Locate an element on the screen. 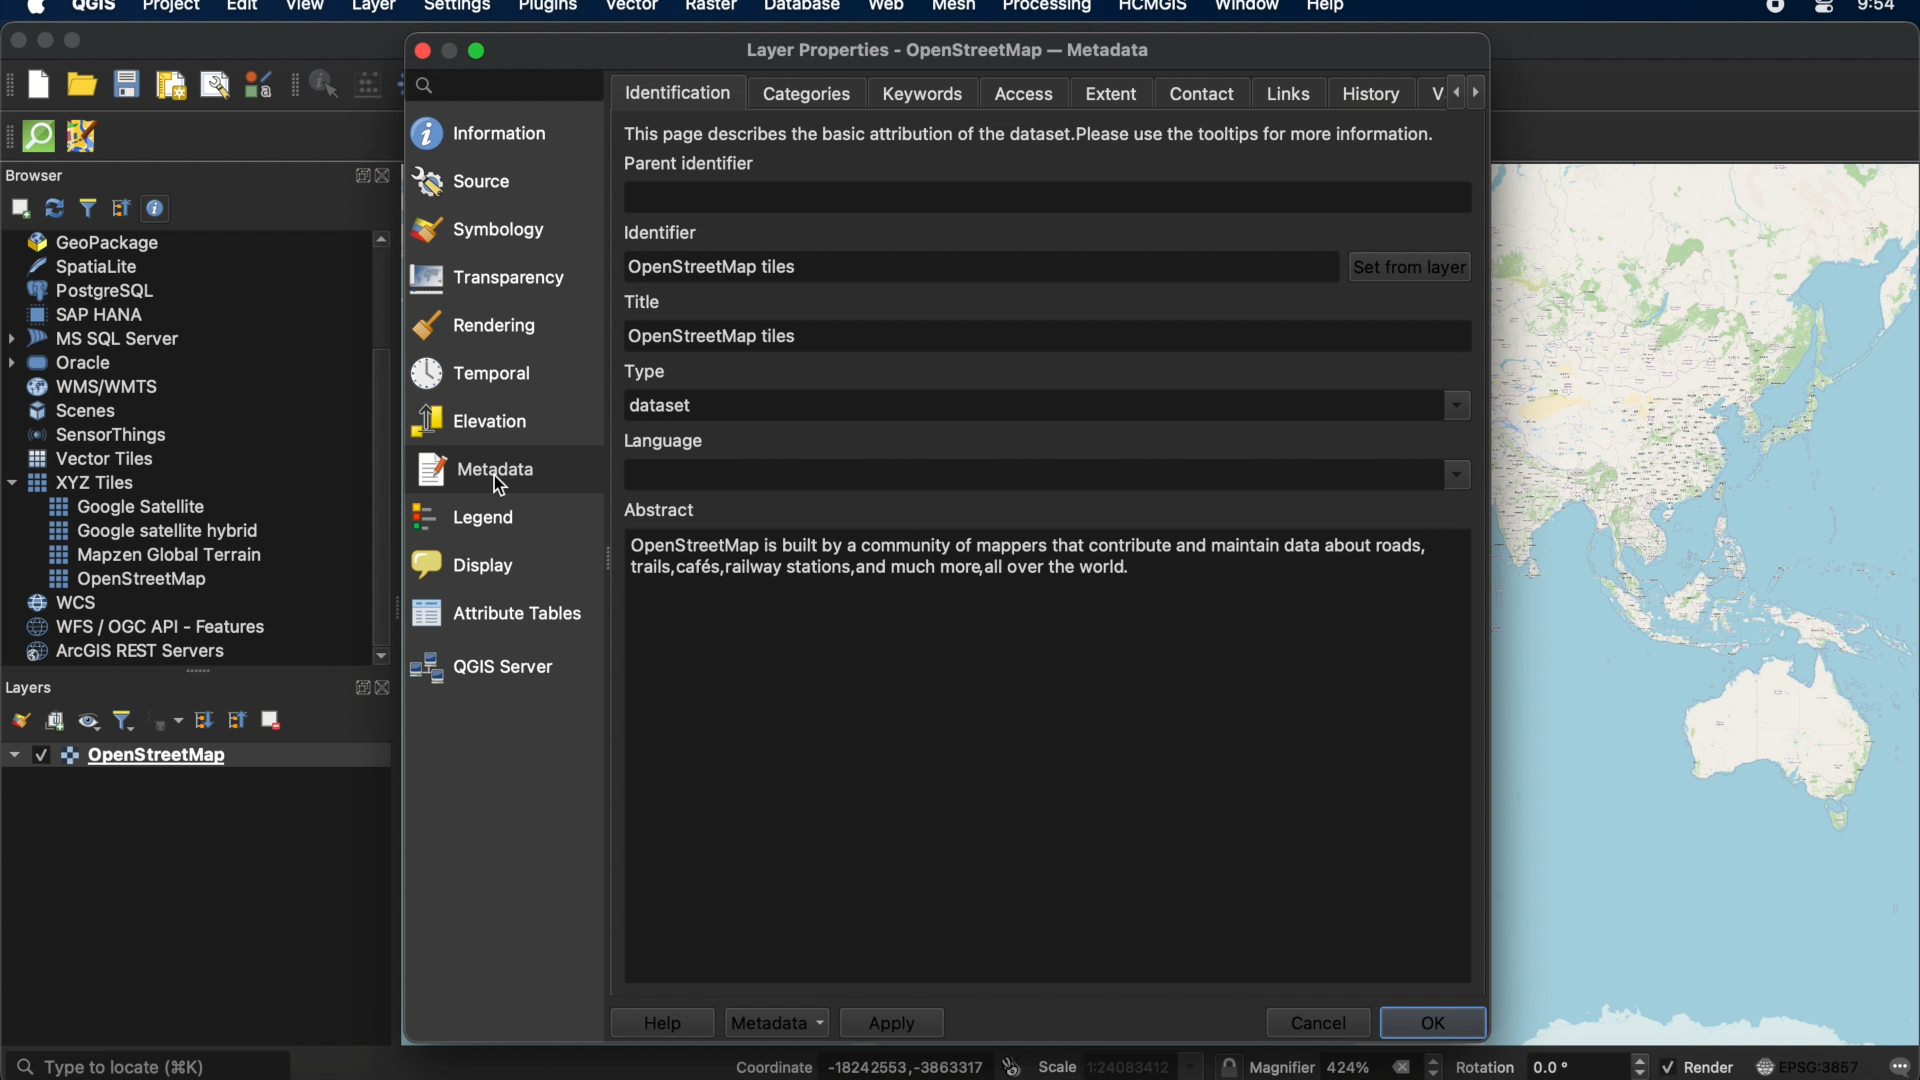  EXPAND is located at coordinates (358, 690).